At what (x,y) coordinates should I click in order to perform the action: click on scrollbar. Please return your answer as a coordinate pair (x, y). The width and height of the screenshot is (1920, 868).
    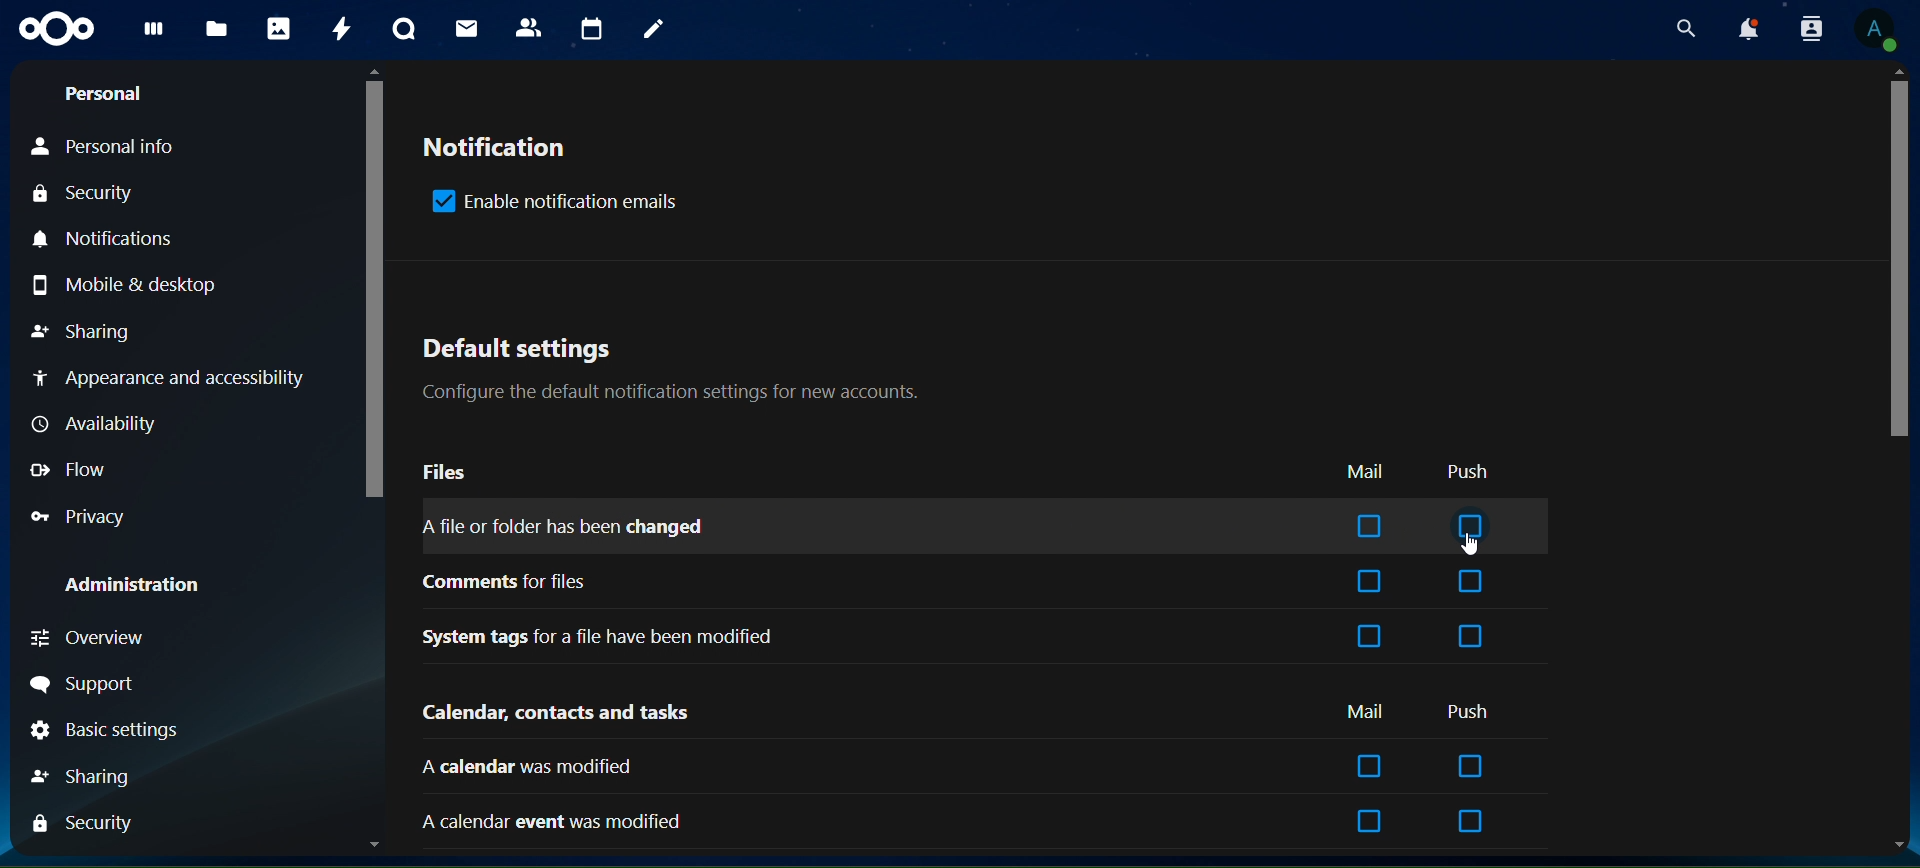
    Looking at the image, I should click on (1898, 260).